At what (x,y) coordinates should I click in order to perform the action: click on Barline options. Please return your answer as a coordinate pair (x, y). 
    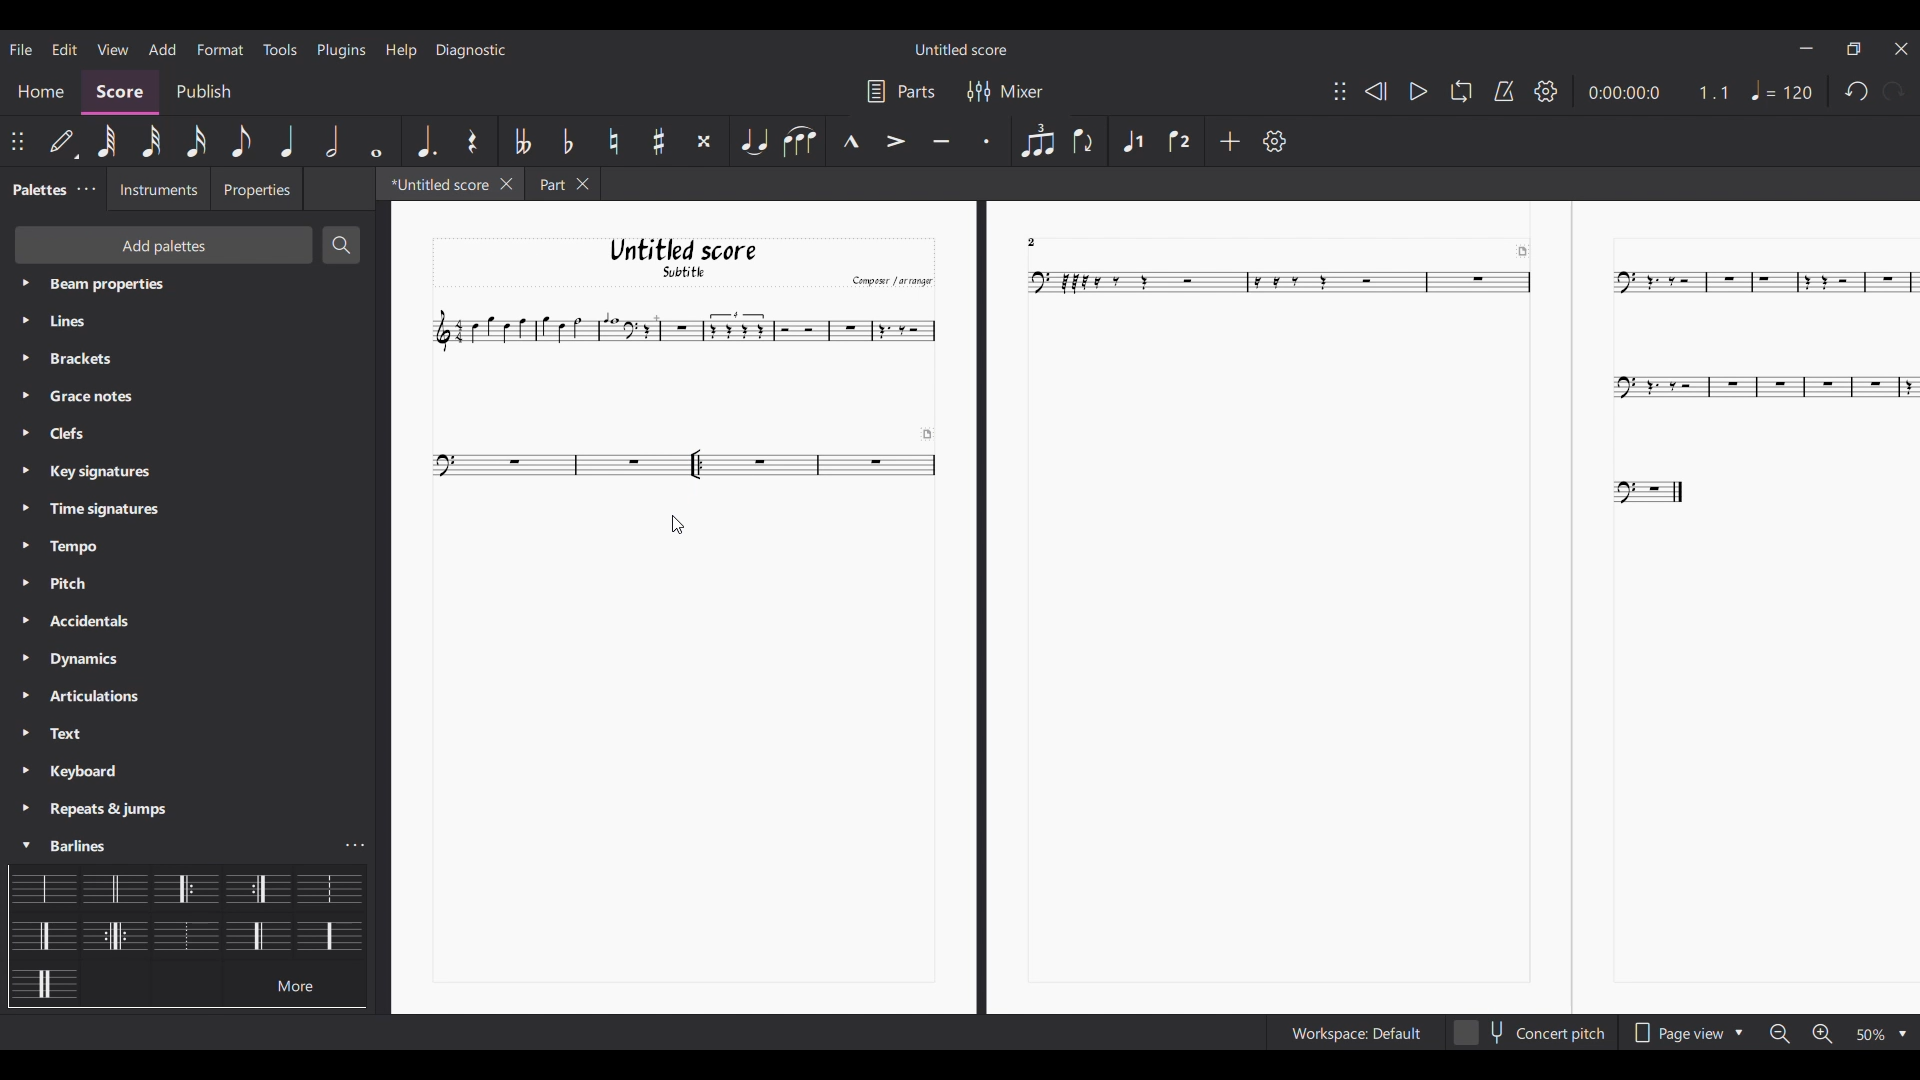
    Looking at the image, I should click on (186, 937).